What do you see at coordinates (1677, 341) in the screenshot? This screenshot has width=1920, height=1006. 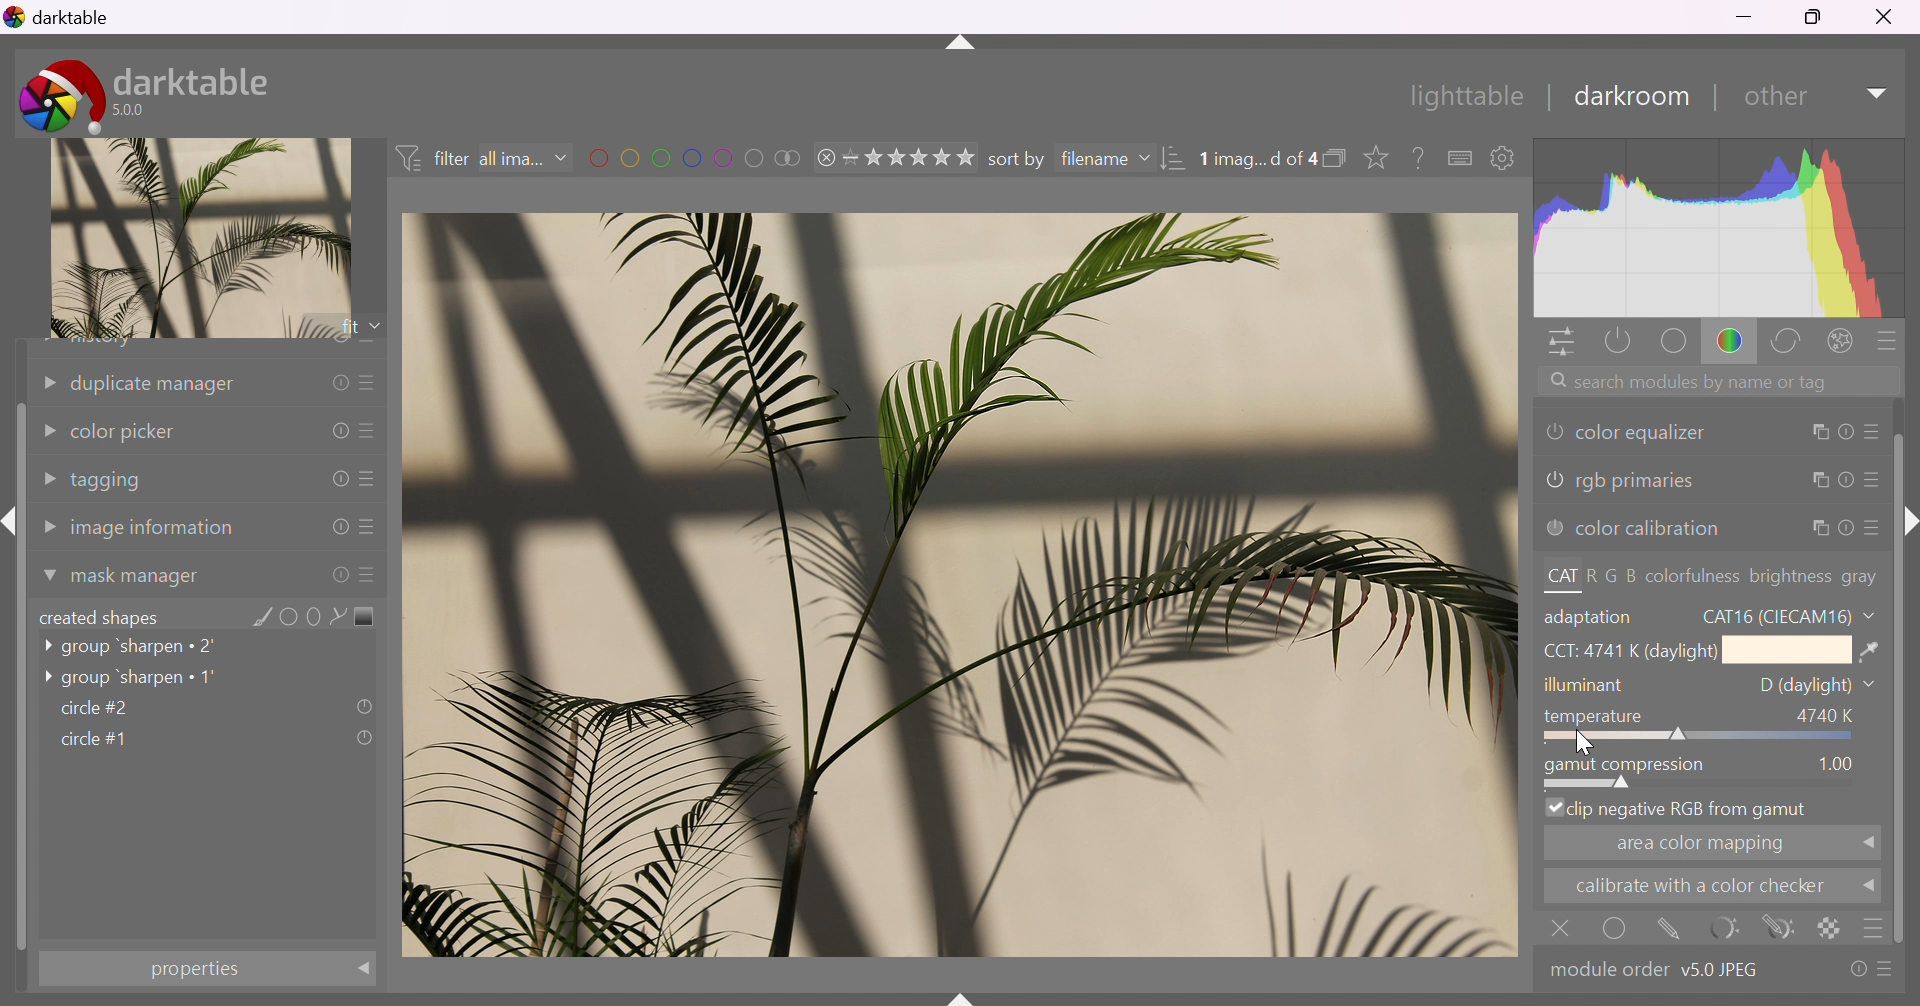 I see `base` at bounding box center [1677, 341].